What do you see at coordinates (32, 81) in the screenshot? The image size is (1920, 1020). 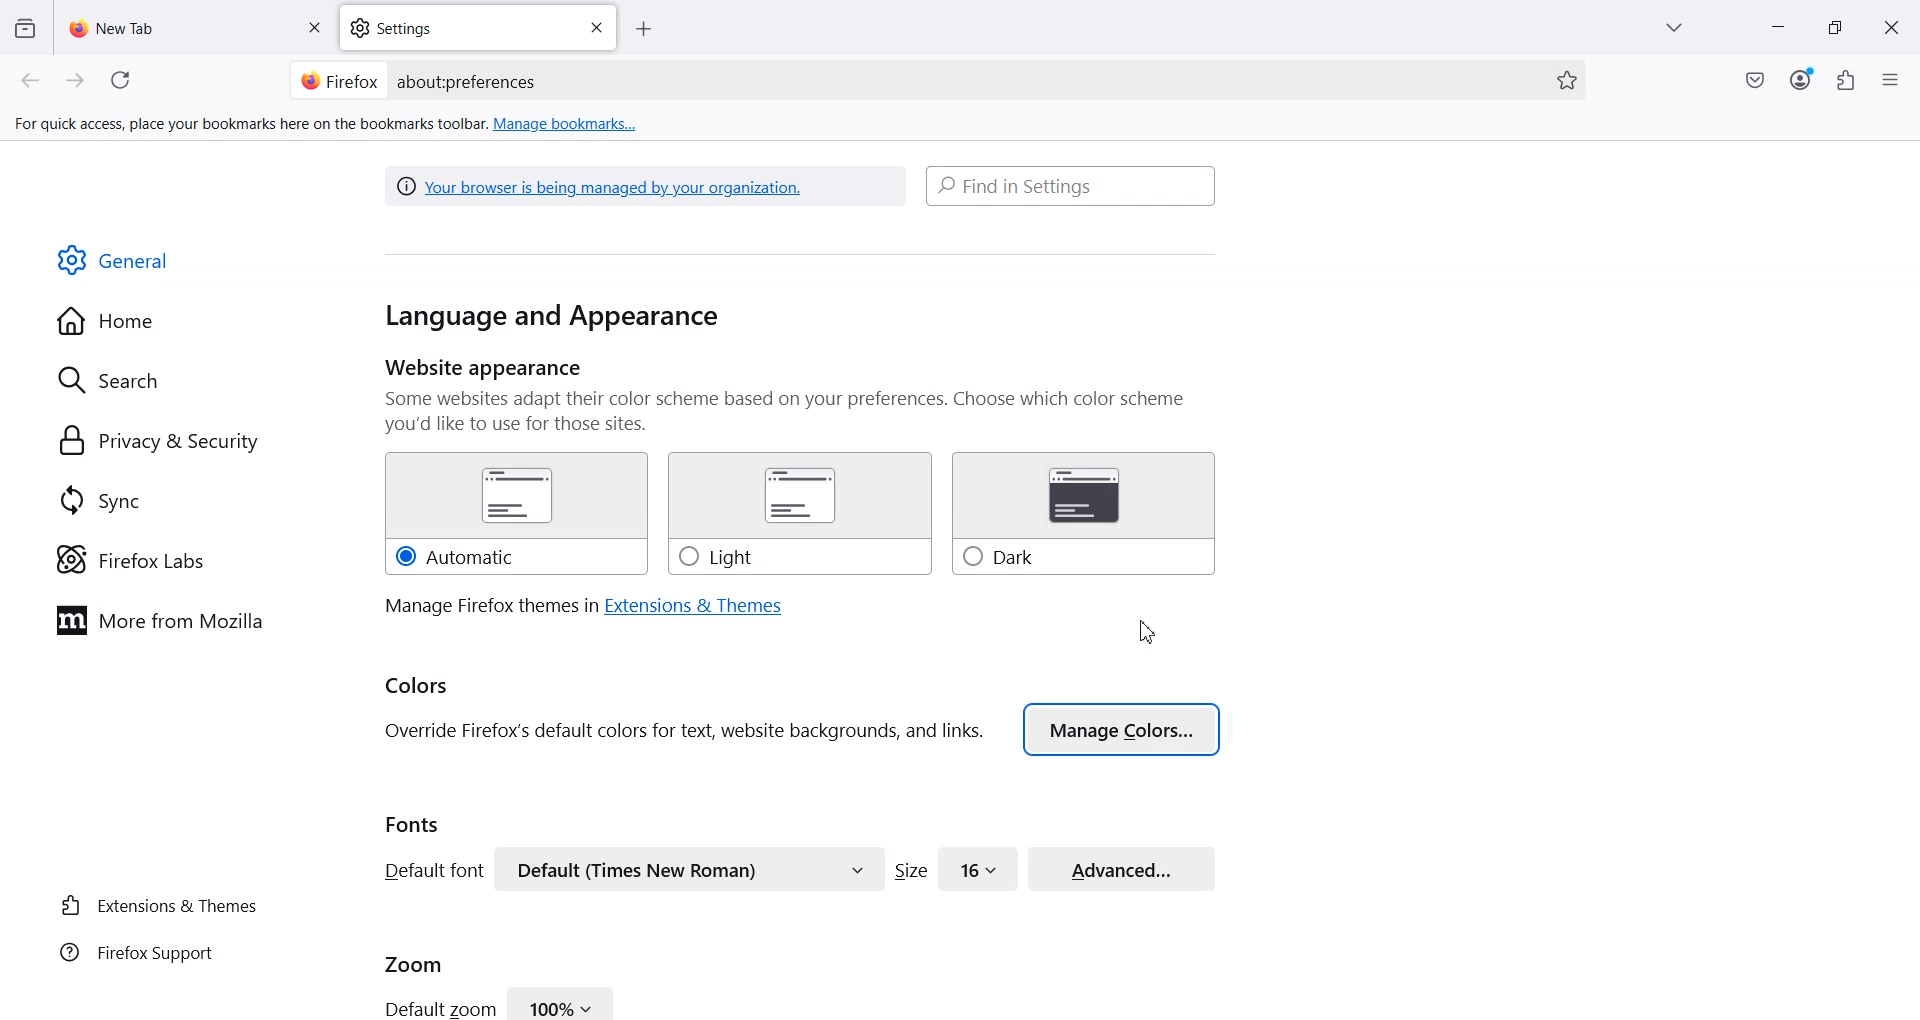 I see `Backward` at bounding box center [32, 81].